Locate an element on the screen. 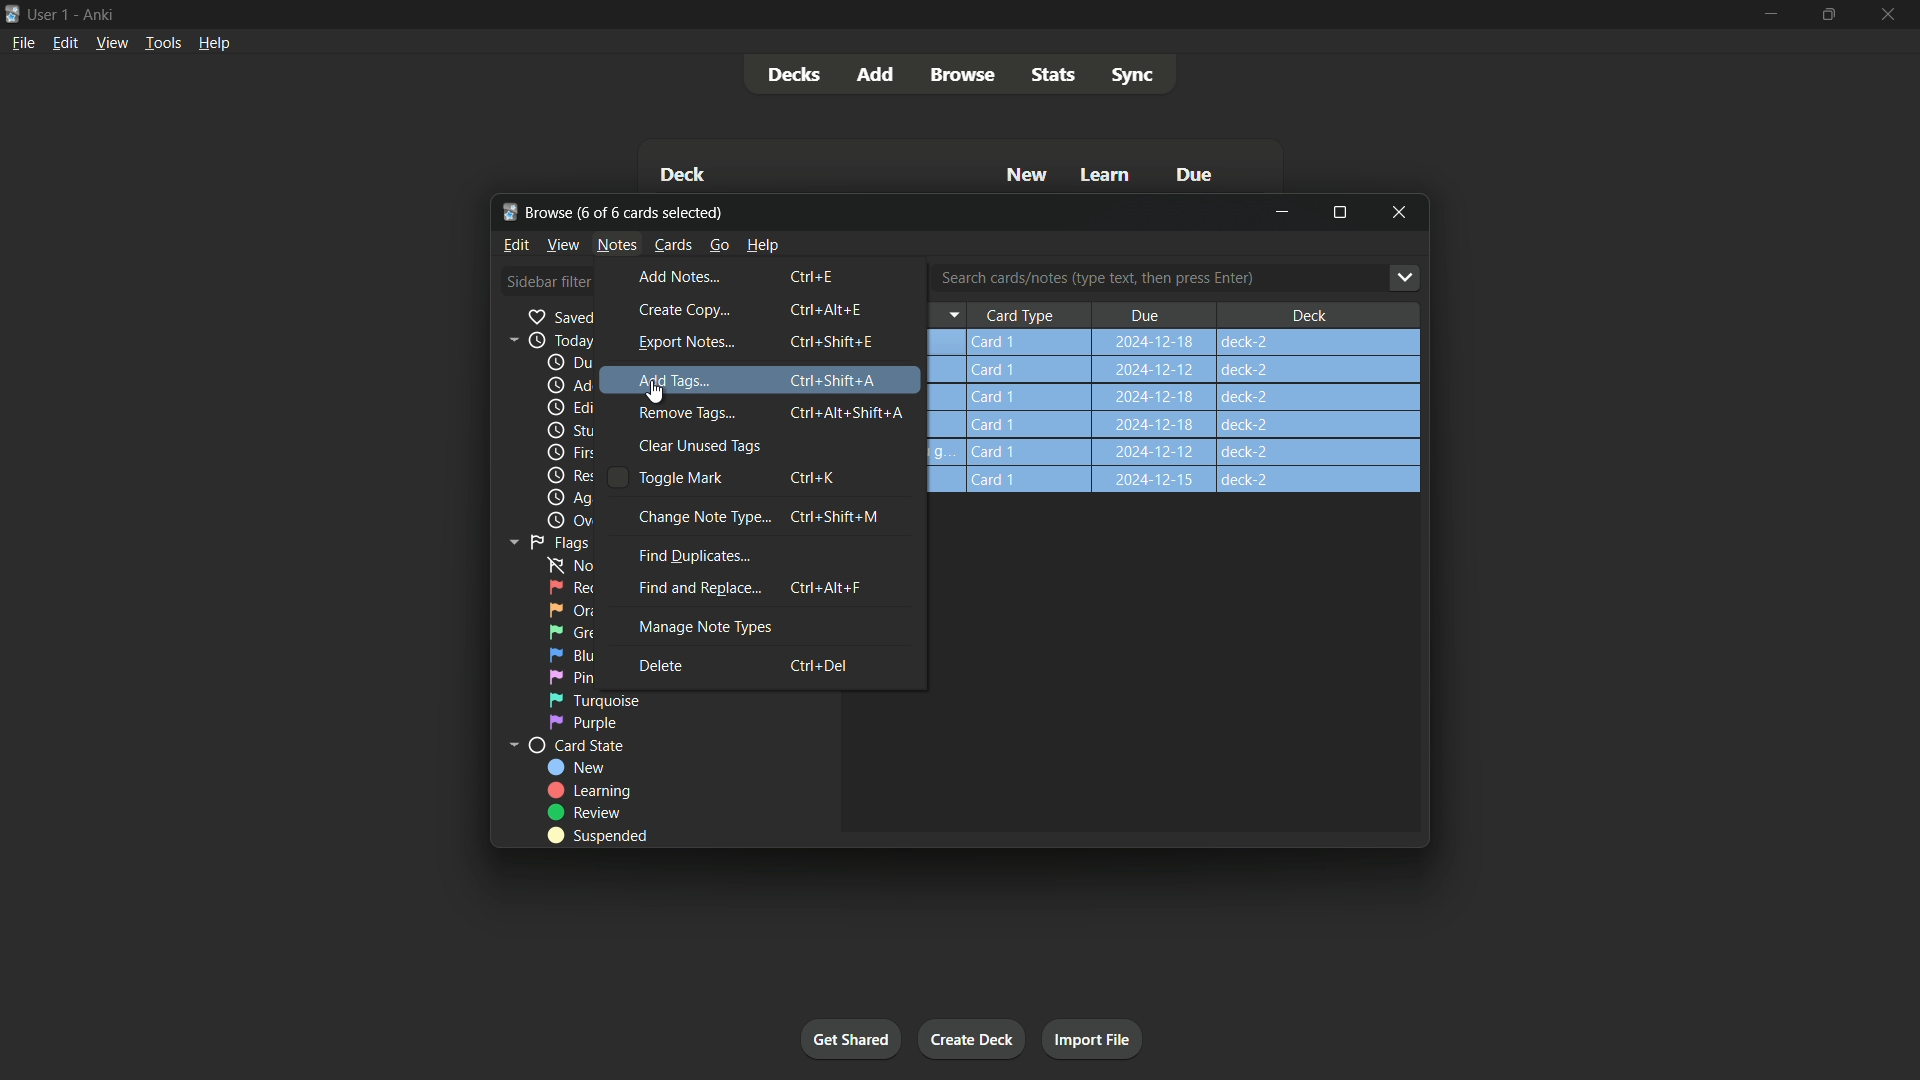  step-2 Card1 2024-12-18 deck-2 Q)50)2+5Q)7+4 Card1 2024-12-18 deck-2  14+9 Card 1 how can youg.. Card 1 2024-12-18 deck-2  a Card 1 2024-12-18 deck-2  is located at coordinates (1176, 410).